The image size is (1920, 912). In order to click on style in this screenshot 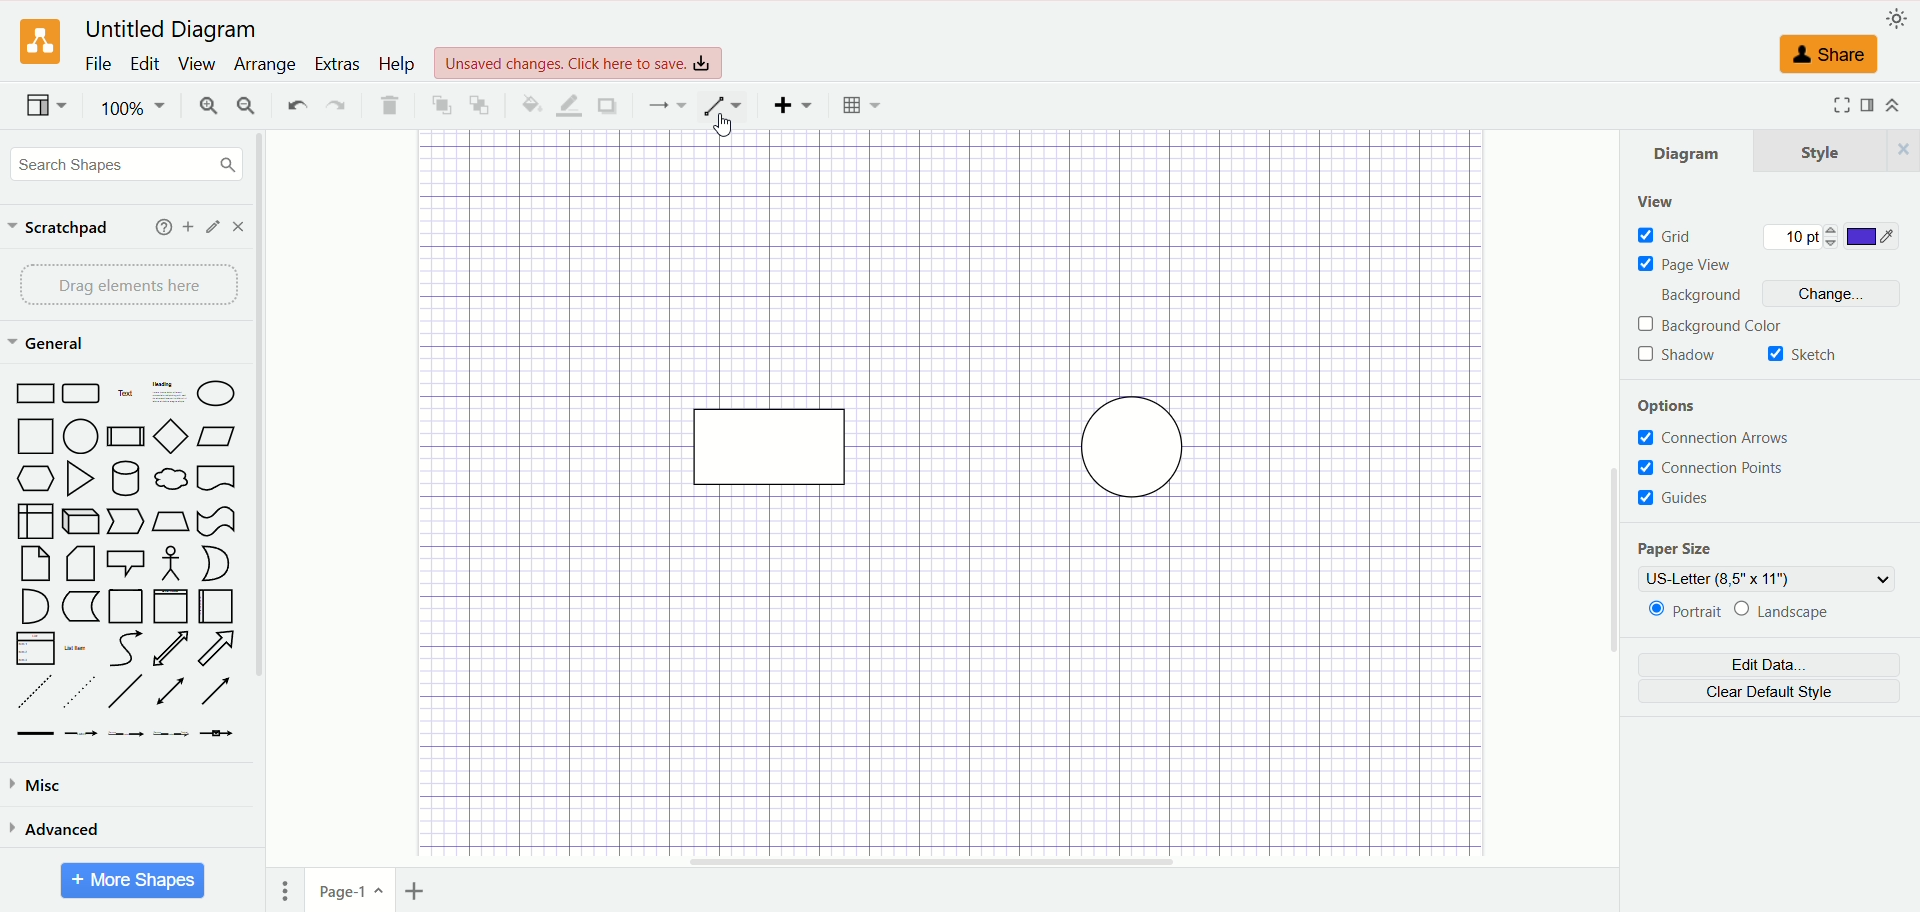, I will do `click(1837, 150)`.